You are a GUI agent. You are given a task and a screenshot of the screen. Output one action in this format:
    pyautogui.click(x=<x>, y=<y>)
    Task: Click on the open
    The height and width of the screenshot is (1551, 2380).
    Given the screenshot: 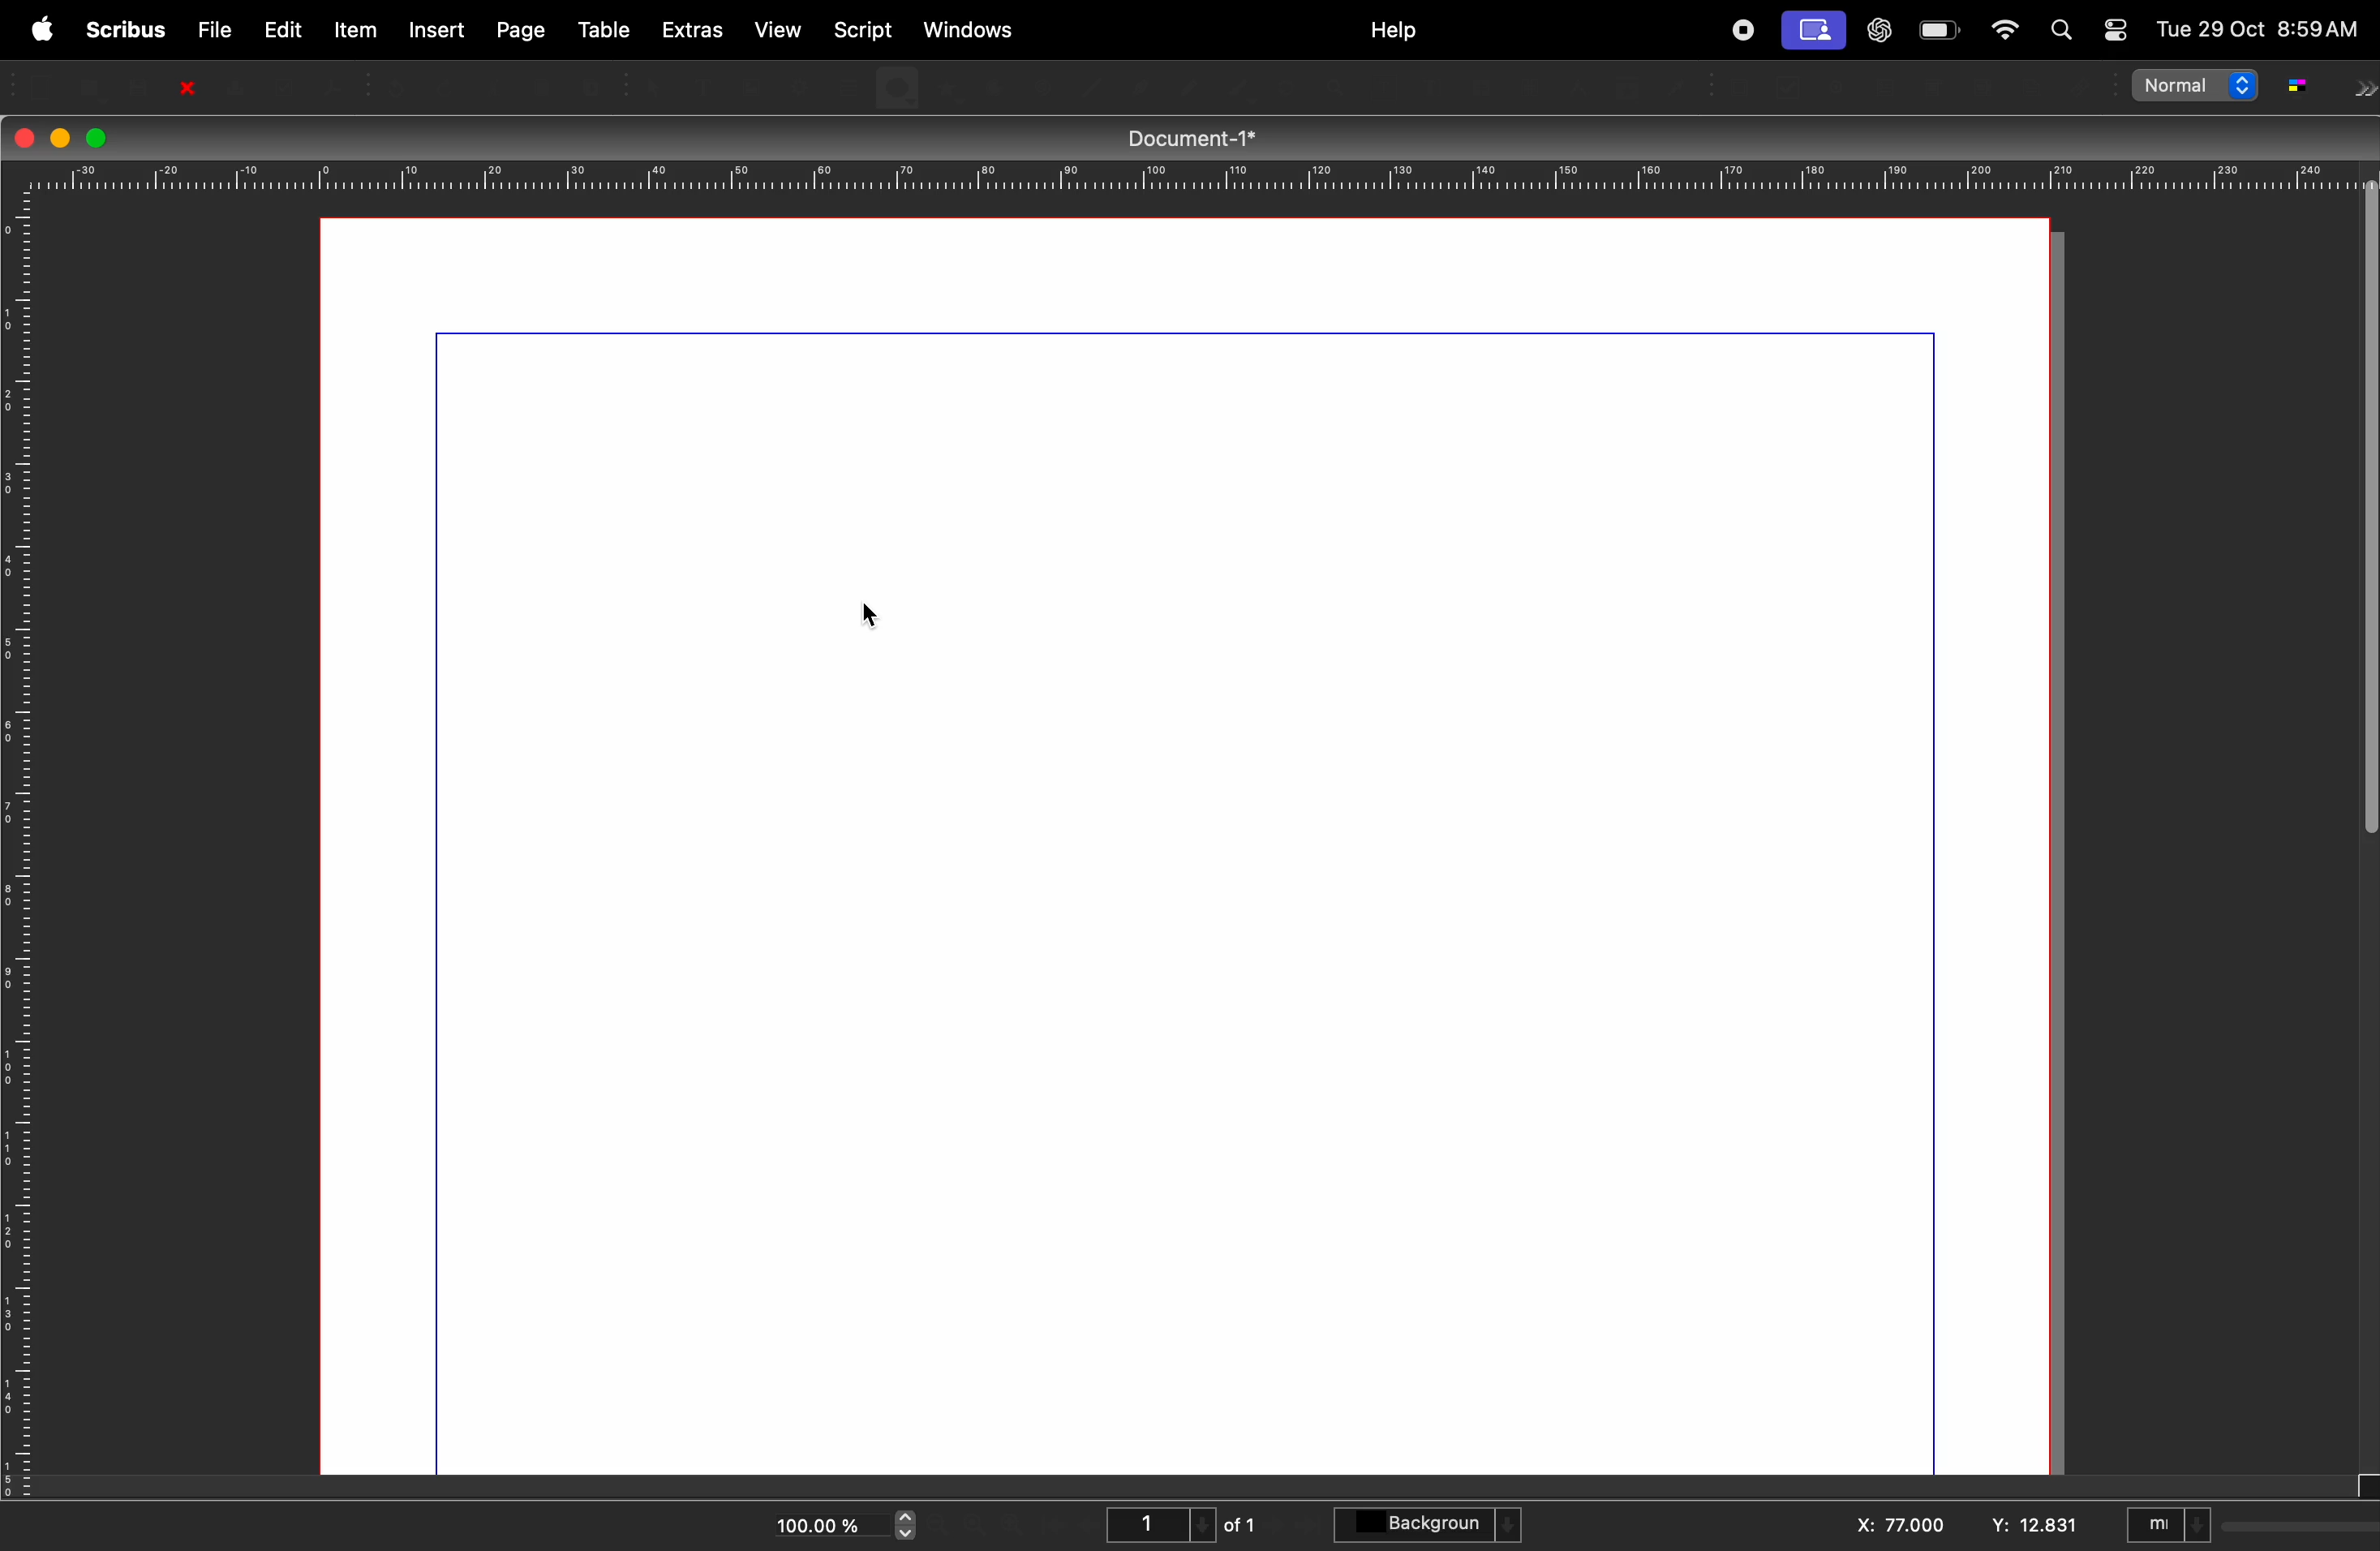 What is the action you would take?
    pyautogui.click(x=93, y=84)
    